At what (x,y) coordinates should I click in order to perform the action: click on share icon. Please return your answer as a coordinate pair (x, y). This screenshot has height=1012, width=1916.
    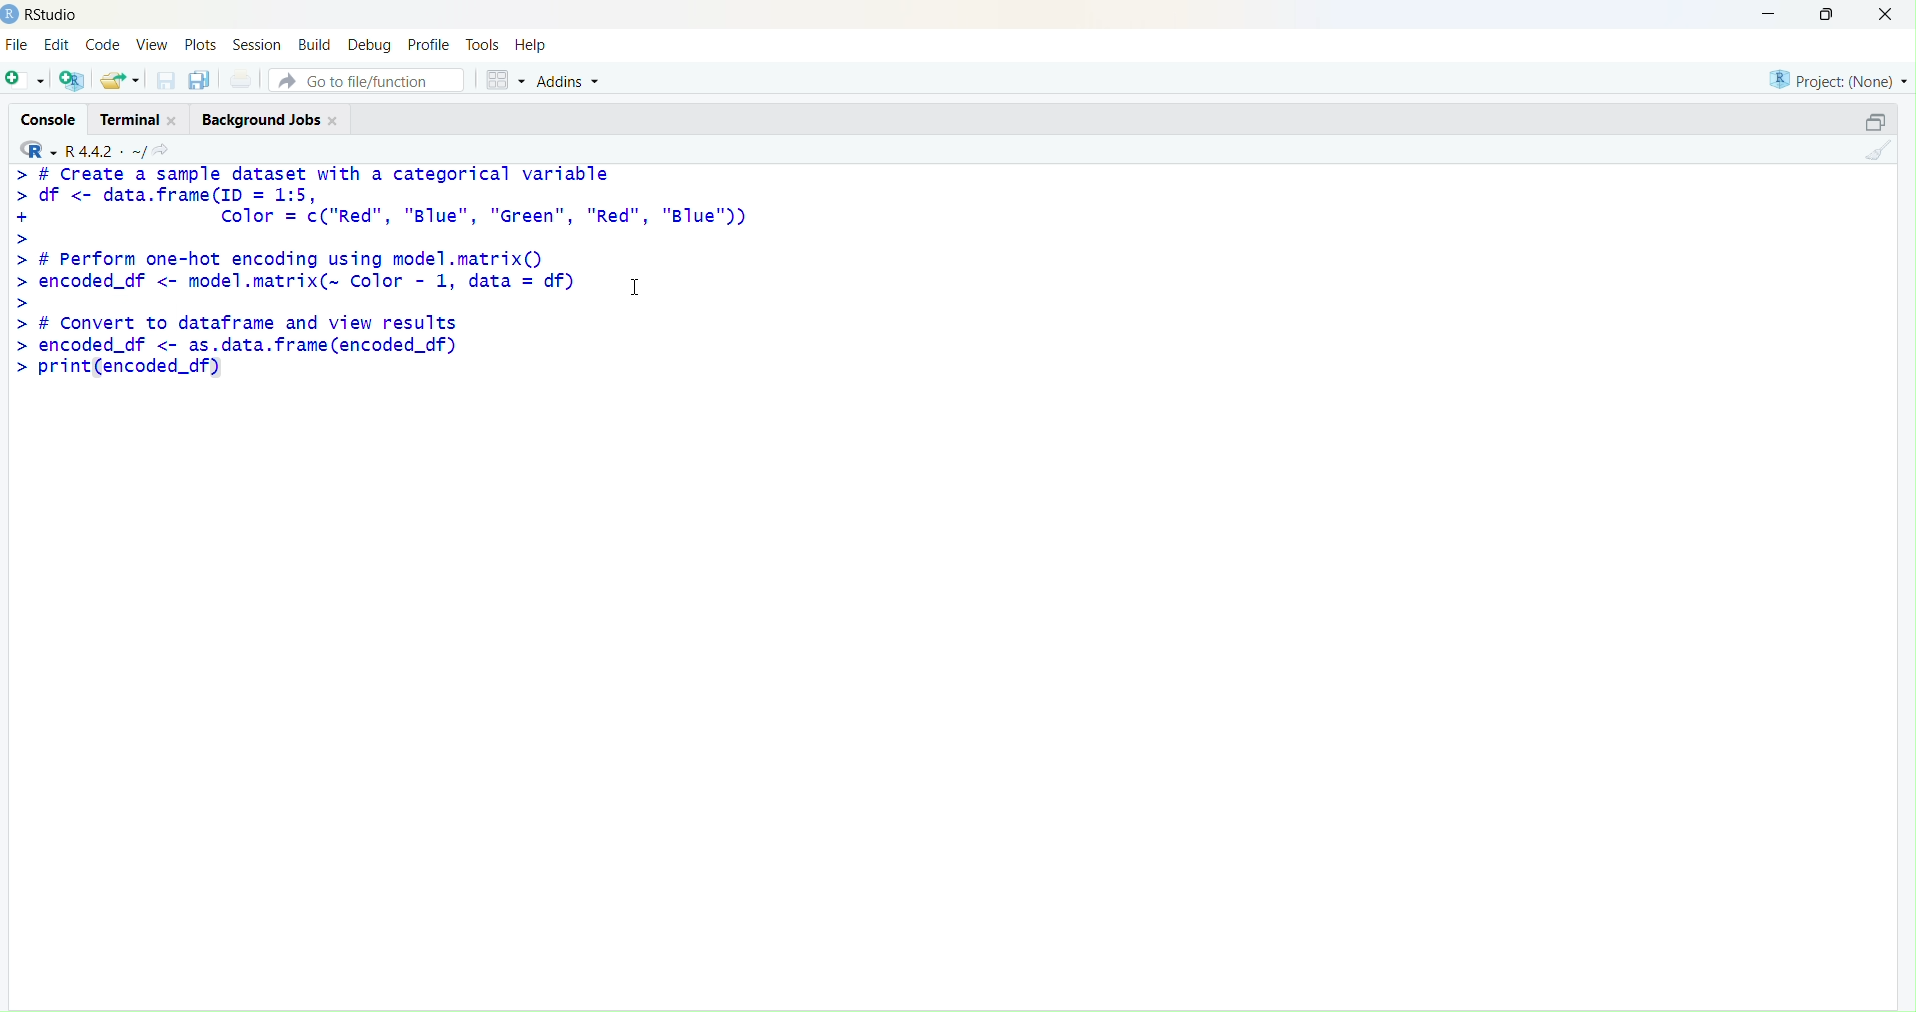
    Looking at the image, I should click on (161, 150).